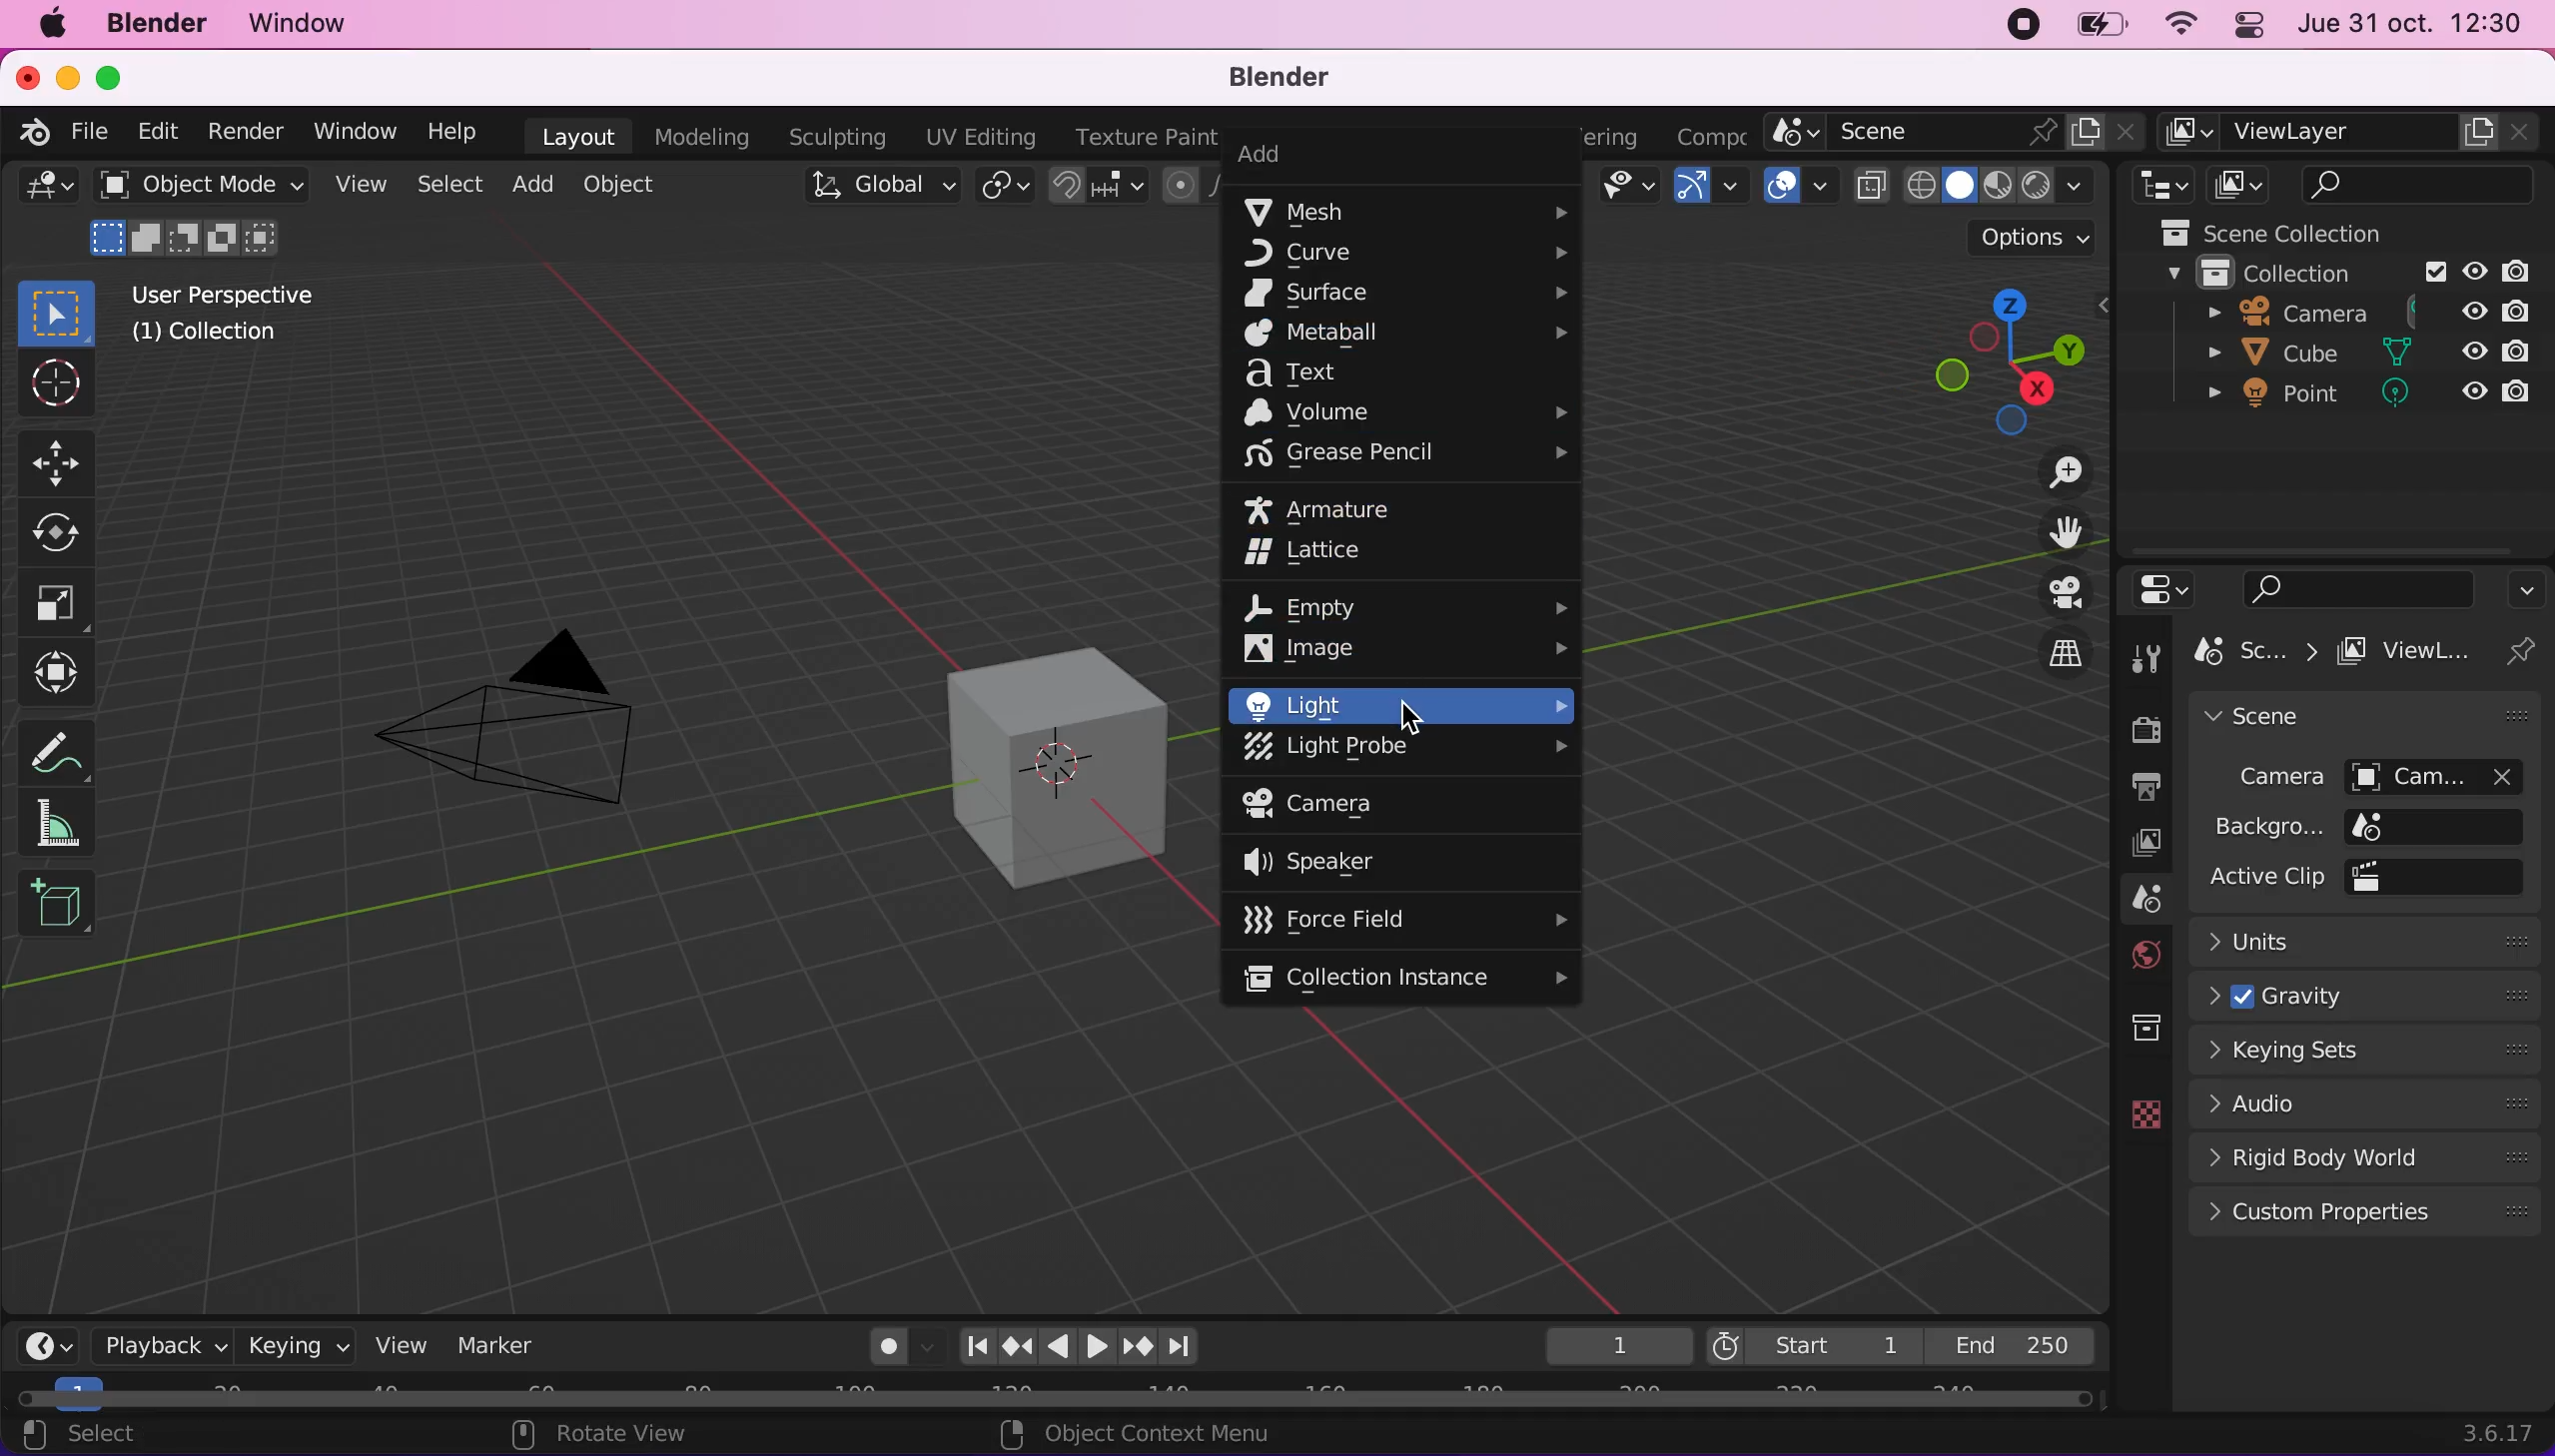 This screenshot has width=2555, height=1456. I want to click on exclude from view layer, so click(2433, 270).